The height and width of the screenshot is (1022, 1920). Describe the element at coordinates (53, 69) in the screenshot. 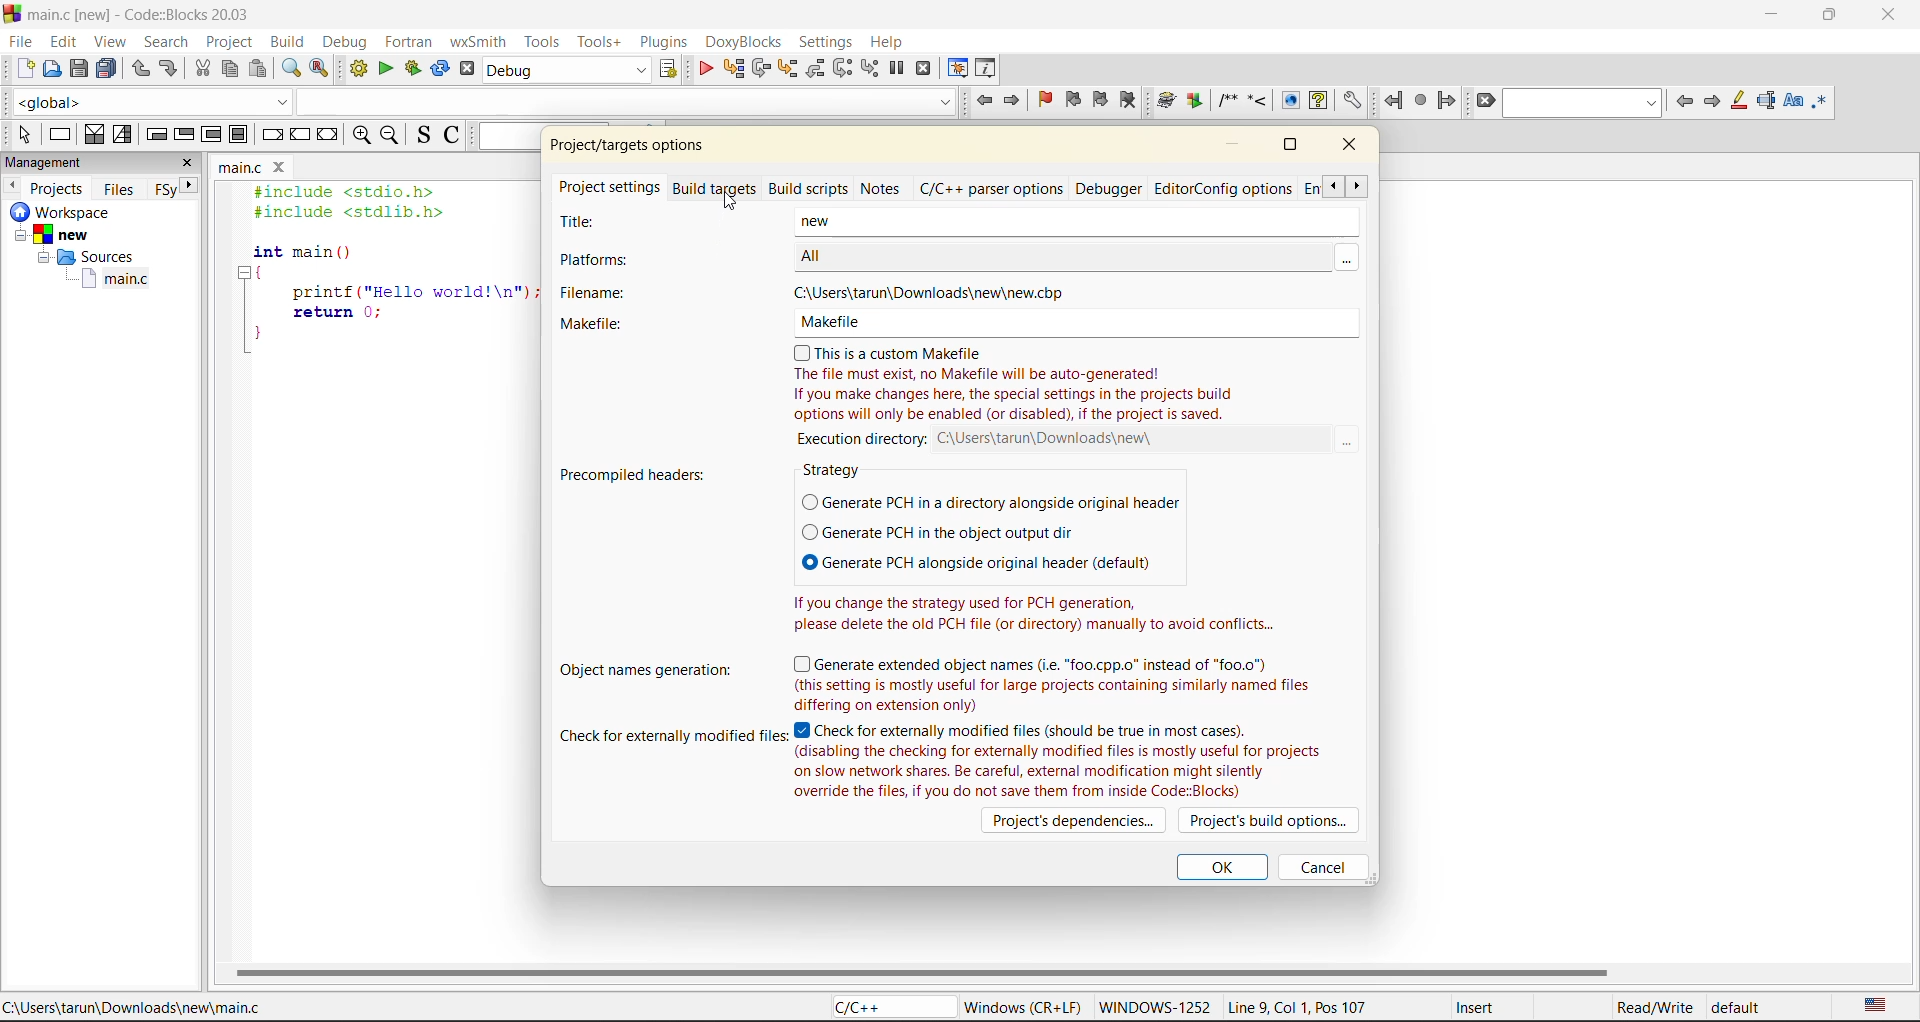

I see `open` at that location.